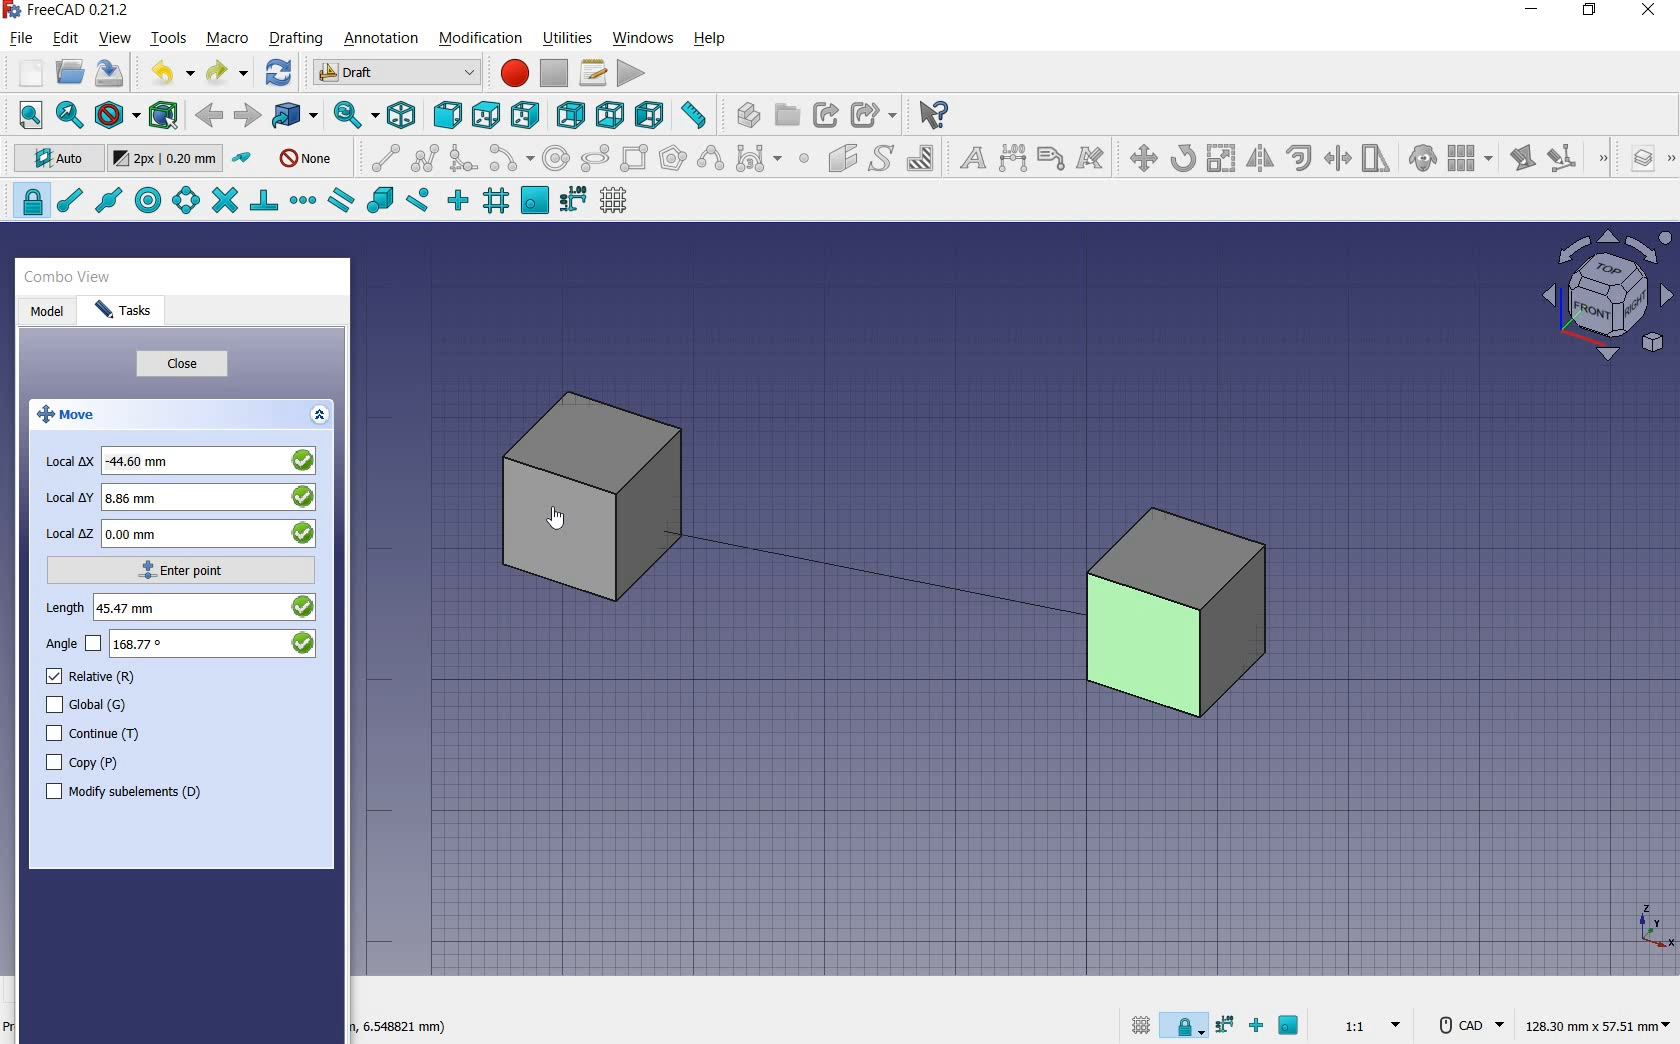 Image resolution: width=1680 pixels, height=1044 pixels. I want to click on fit all, so click(24, 115).